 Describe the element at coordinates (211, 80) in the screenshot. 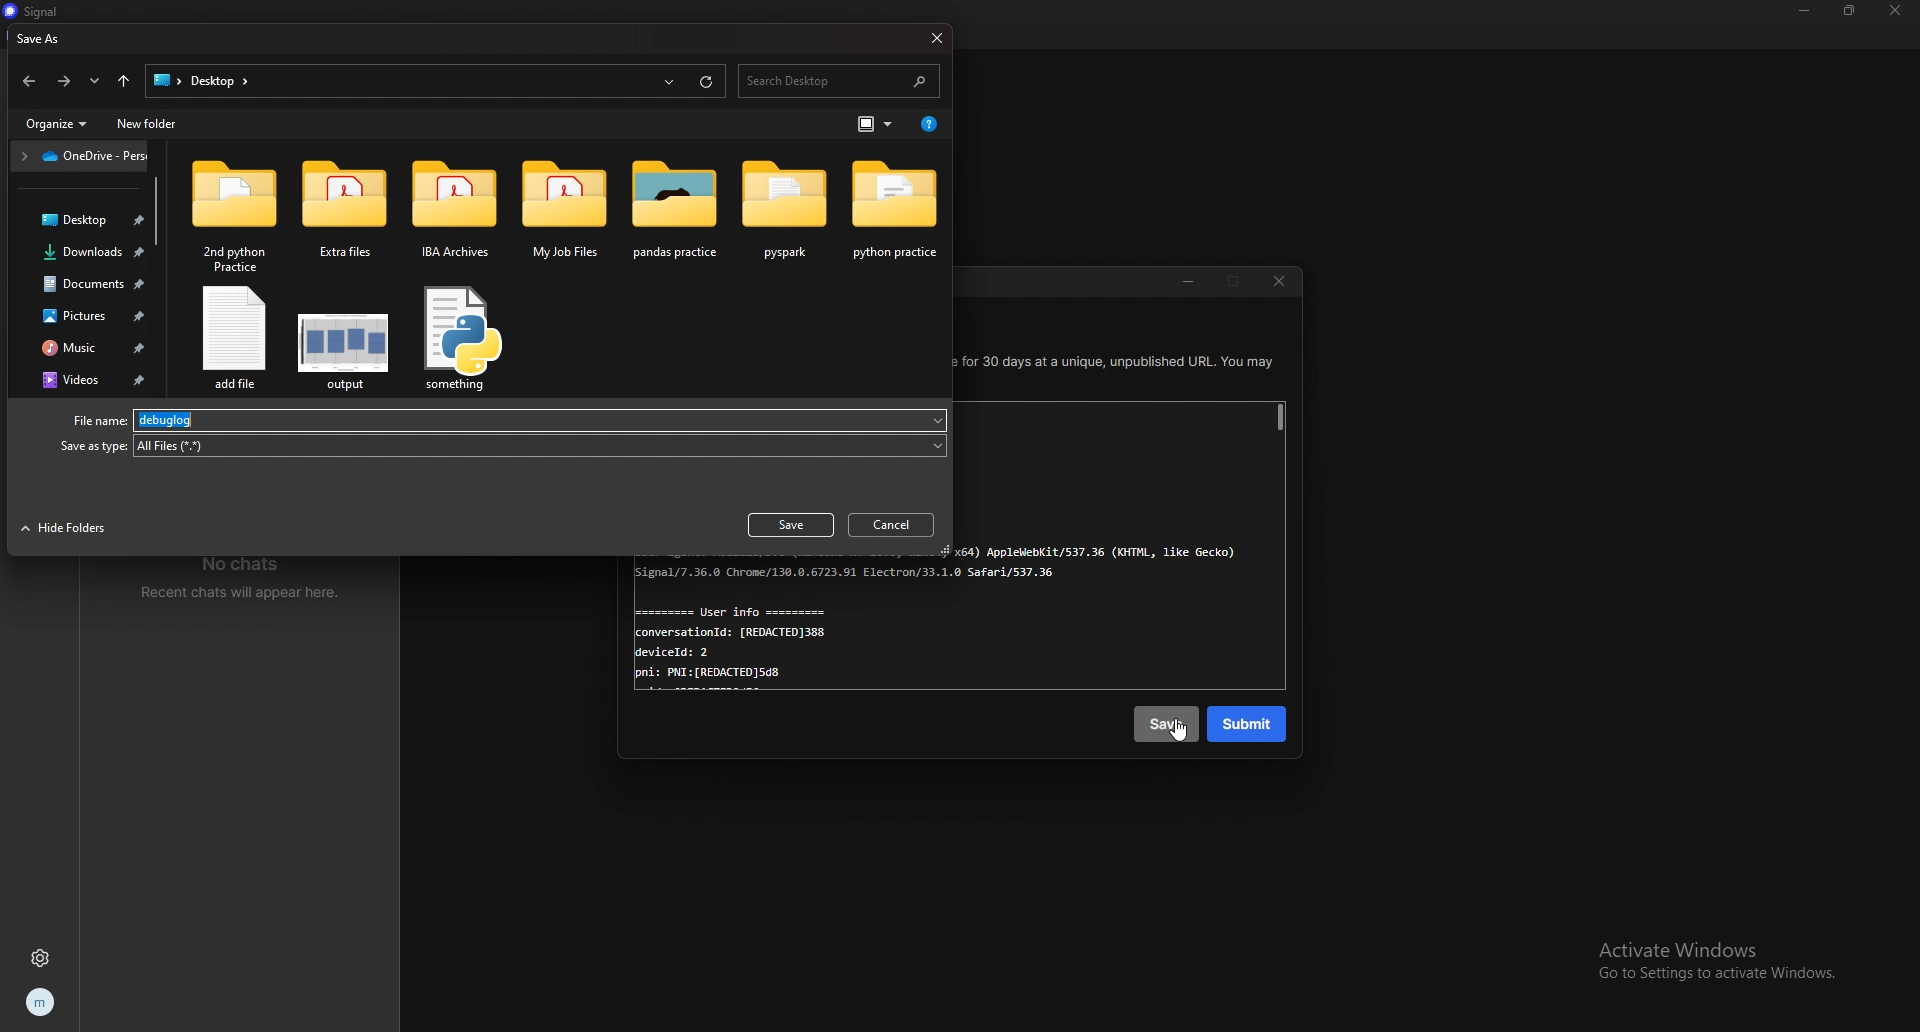

I see `file path` at that location.